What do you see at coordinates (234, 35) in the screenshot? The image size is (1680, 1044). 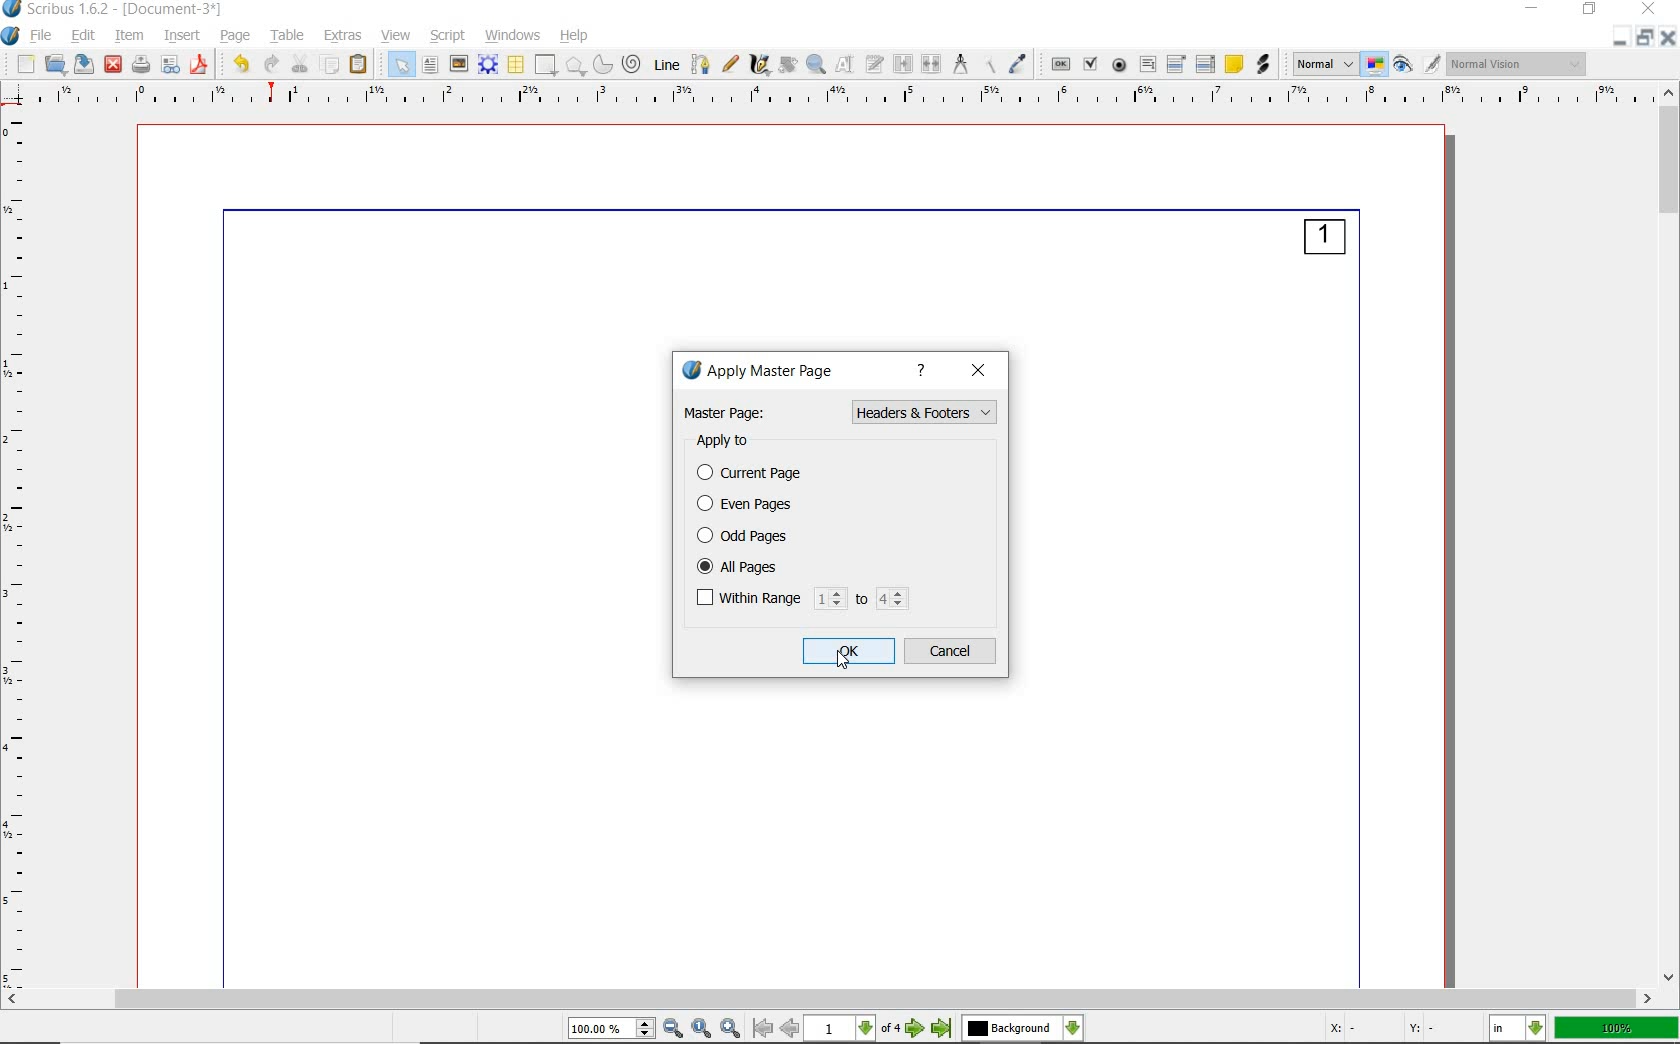 I see `page` at bounding box center [234, 35].